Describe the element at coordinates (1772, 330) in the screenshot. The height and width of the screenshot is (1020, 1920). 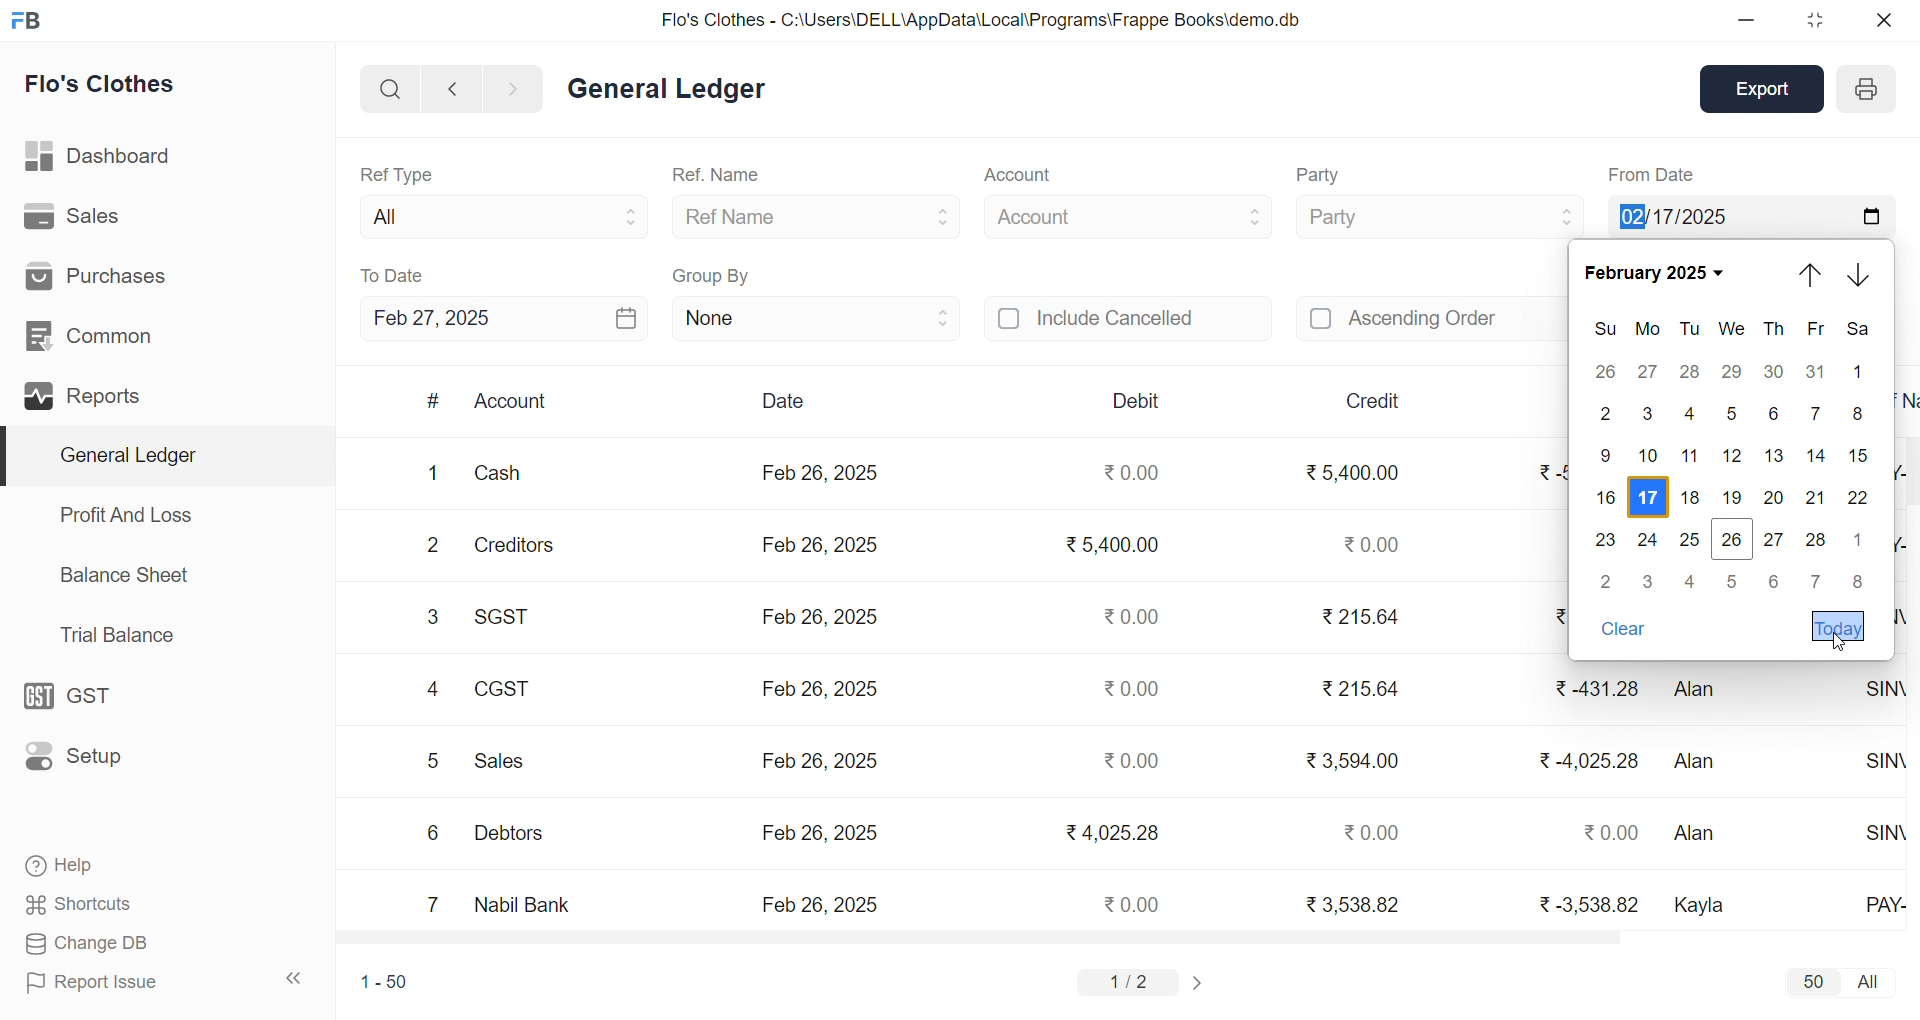
I see `Th` at that location.